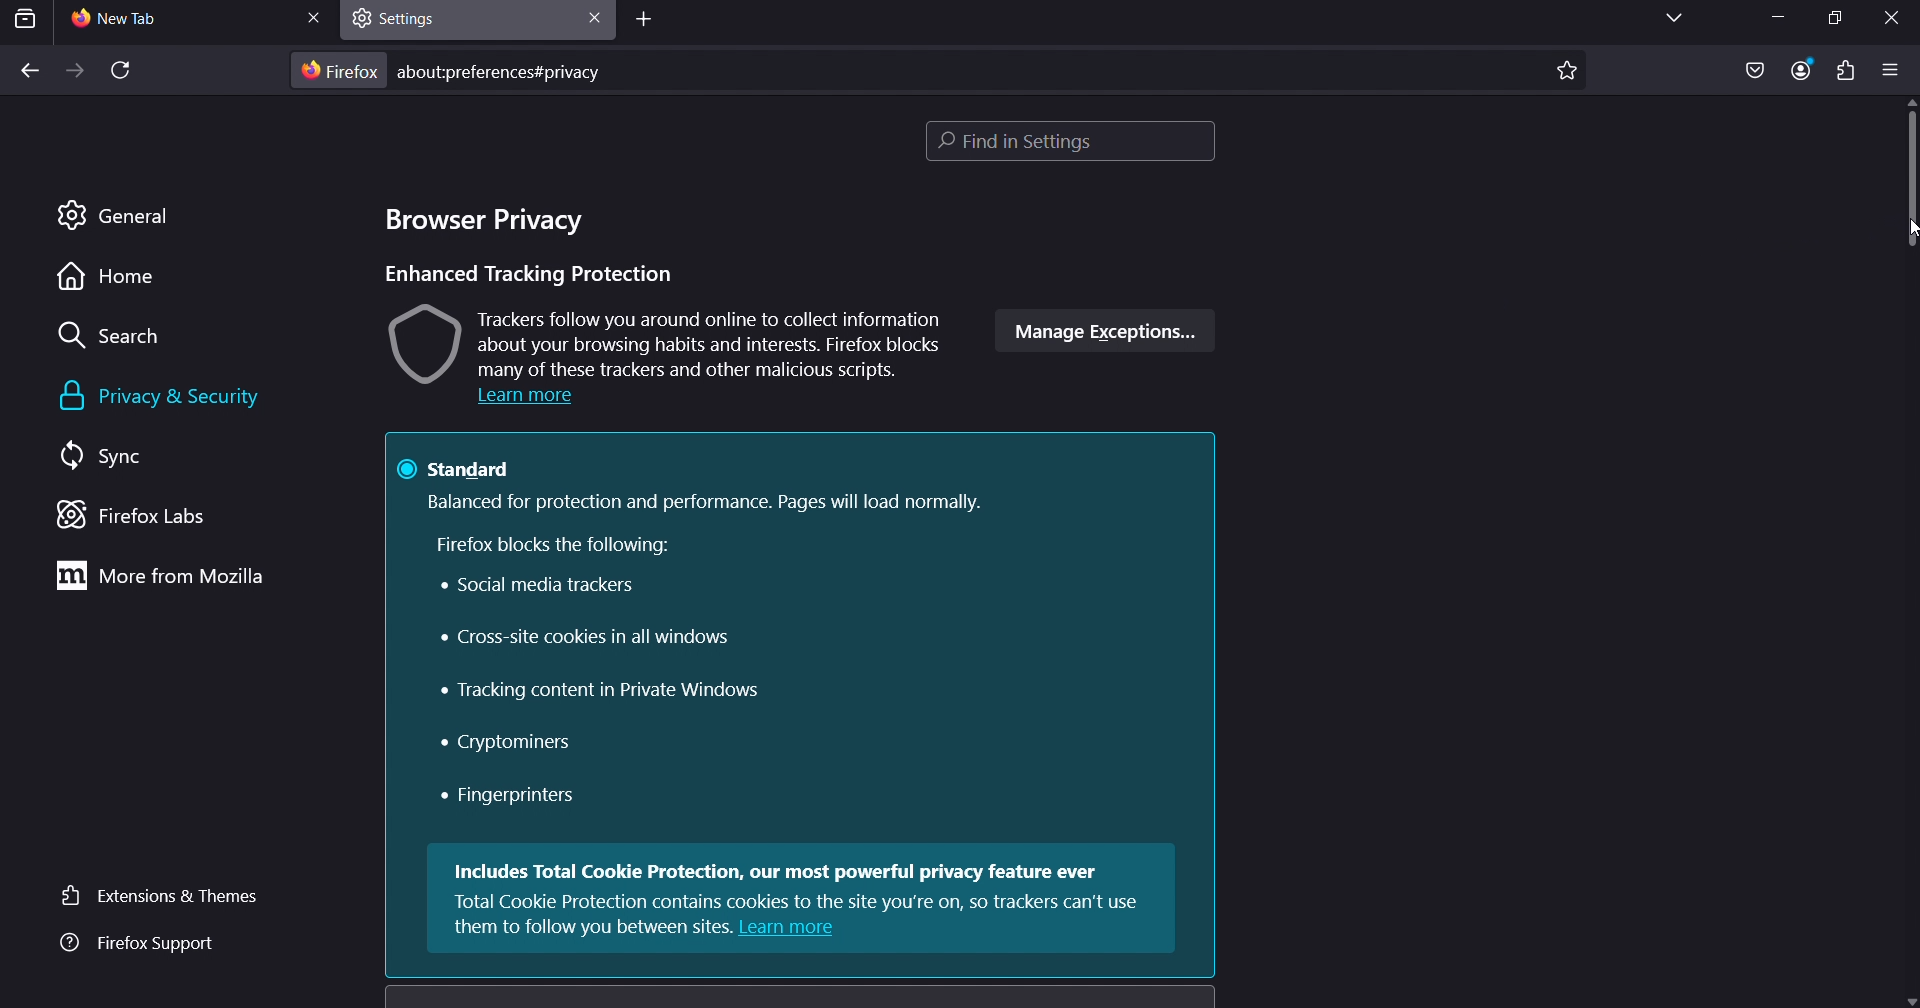  What do you see at coordinates (1754, 71) in the screenshot?
I see `save as pocket` at bounding box center [1754, 71].